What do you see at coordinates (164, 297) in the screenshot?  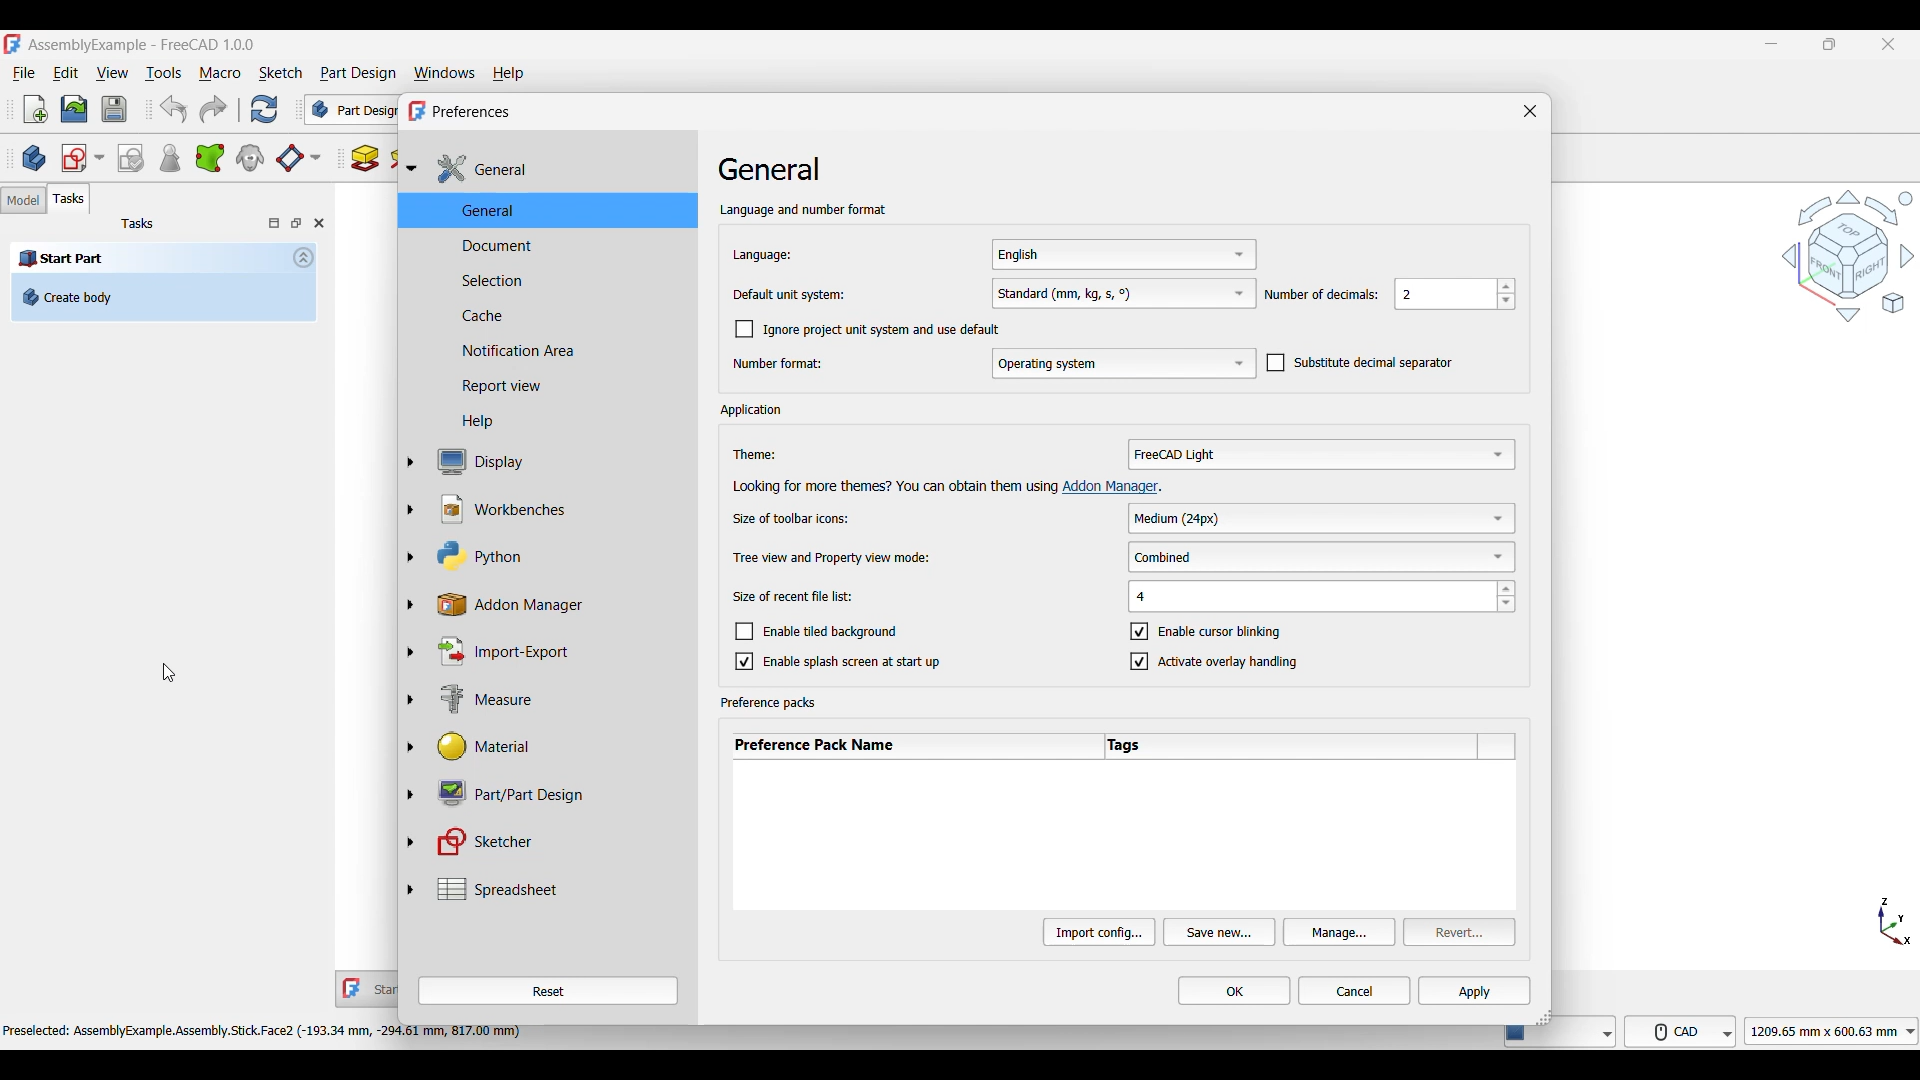 I see `Create body` at bounding box center [164, 297].